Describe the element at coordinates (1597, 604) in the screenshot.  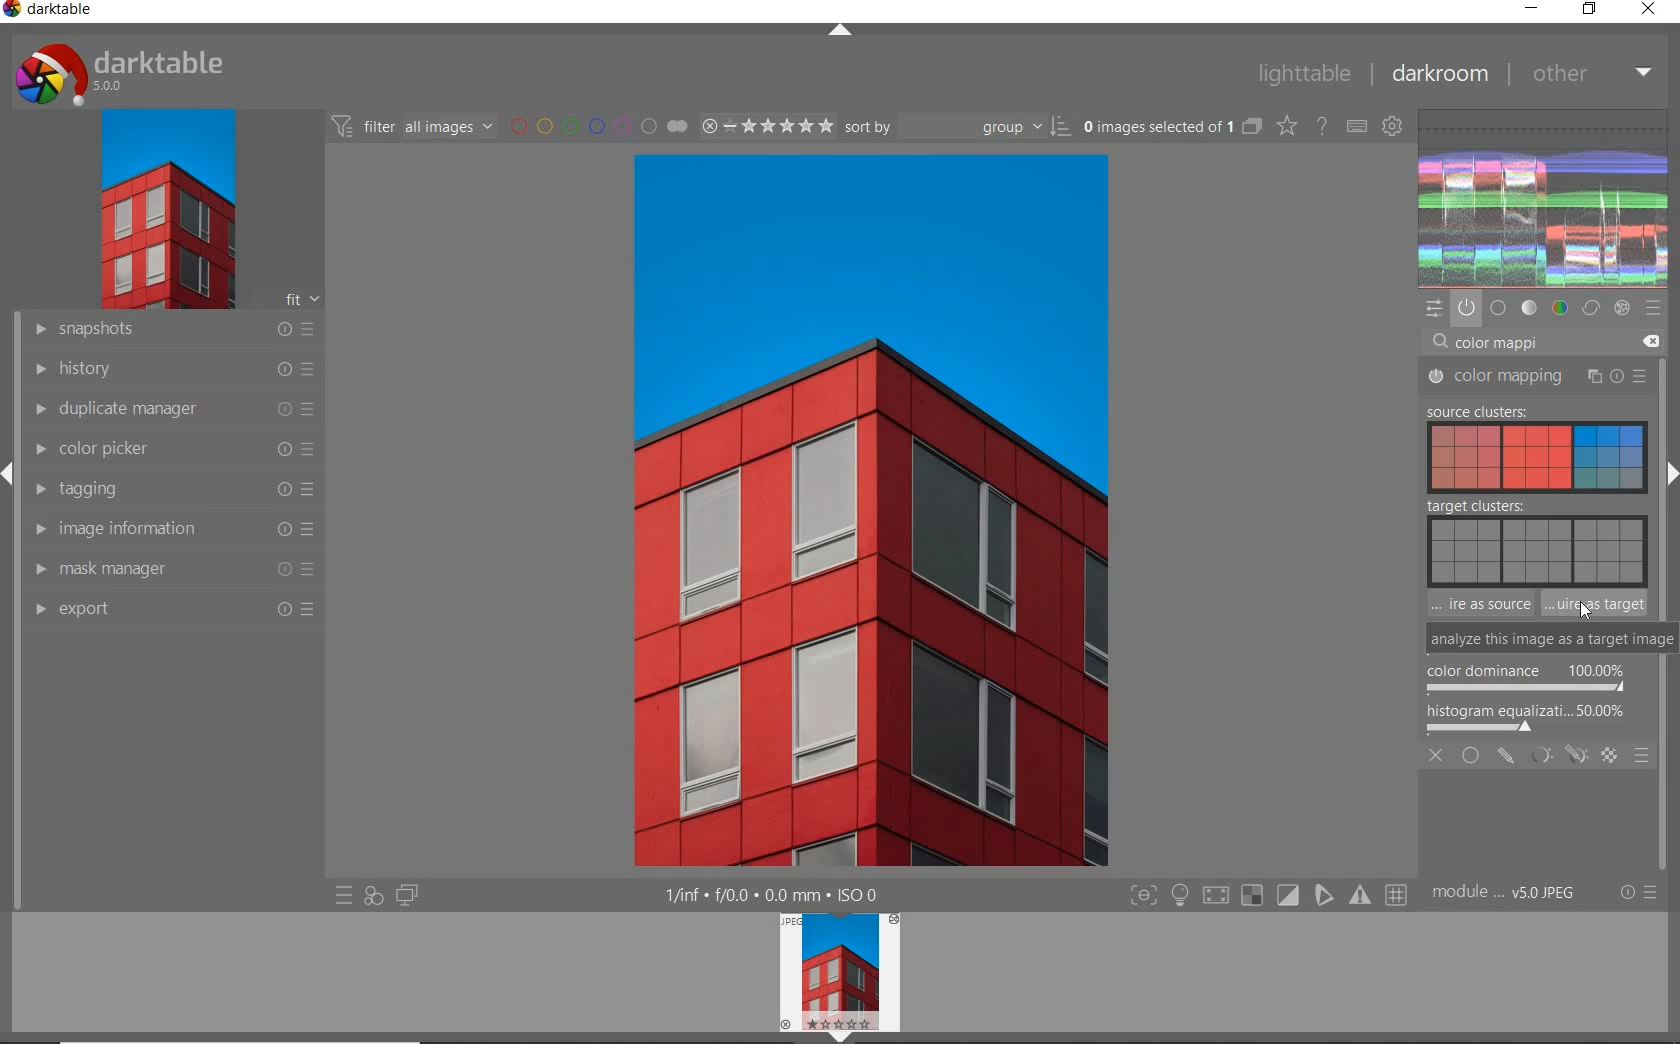
I see `ANALYZE THIS IMAGE AS TARGET IMAGE` at that location.